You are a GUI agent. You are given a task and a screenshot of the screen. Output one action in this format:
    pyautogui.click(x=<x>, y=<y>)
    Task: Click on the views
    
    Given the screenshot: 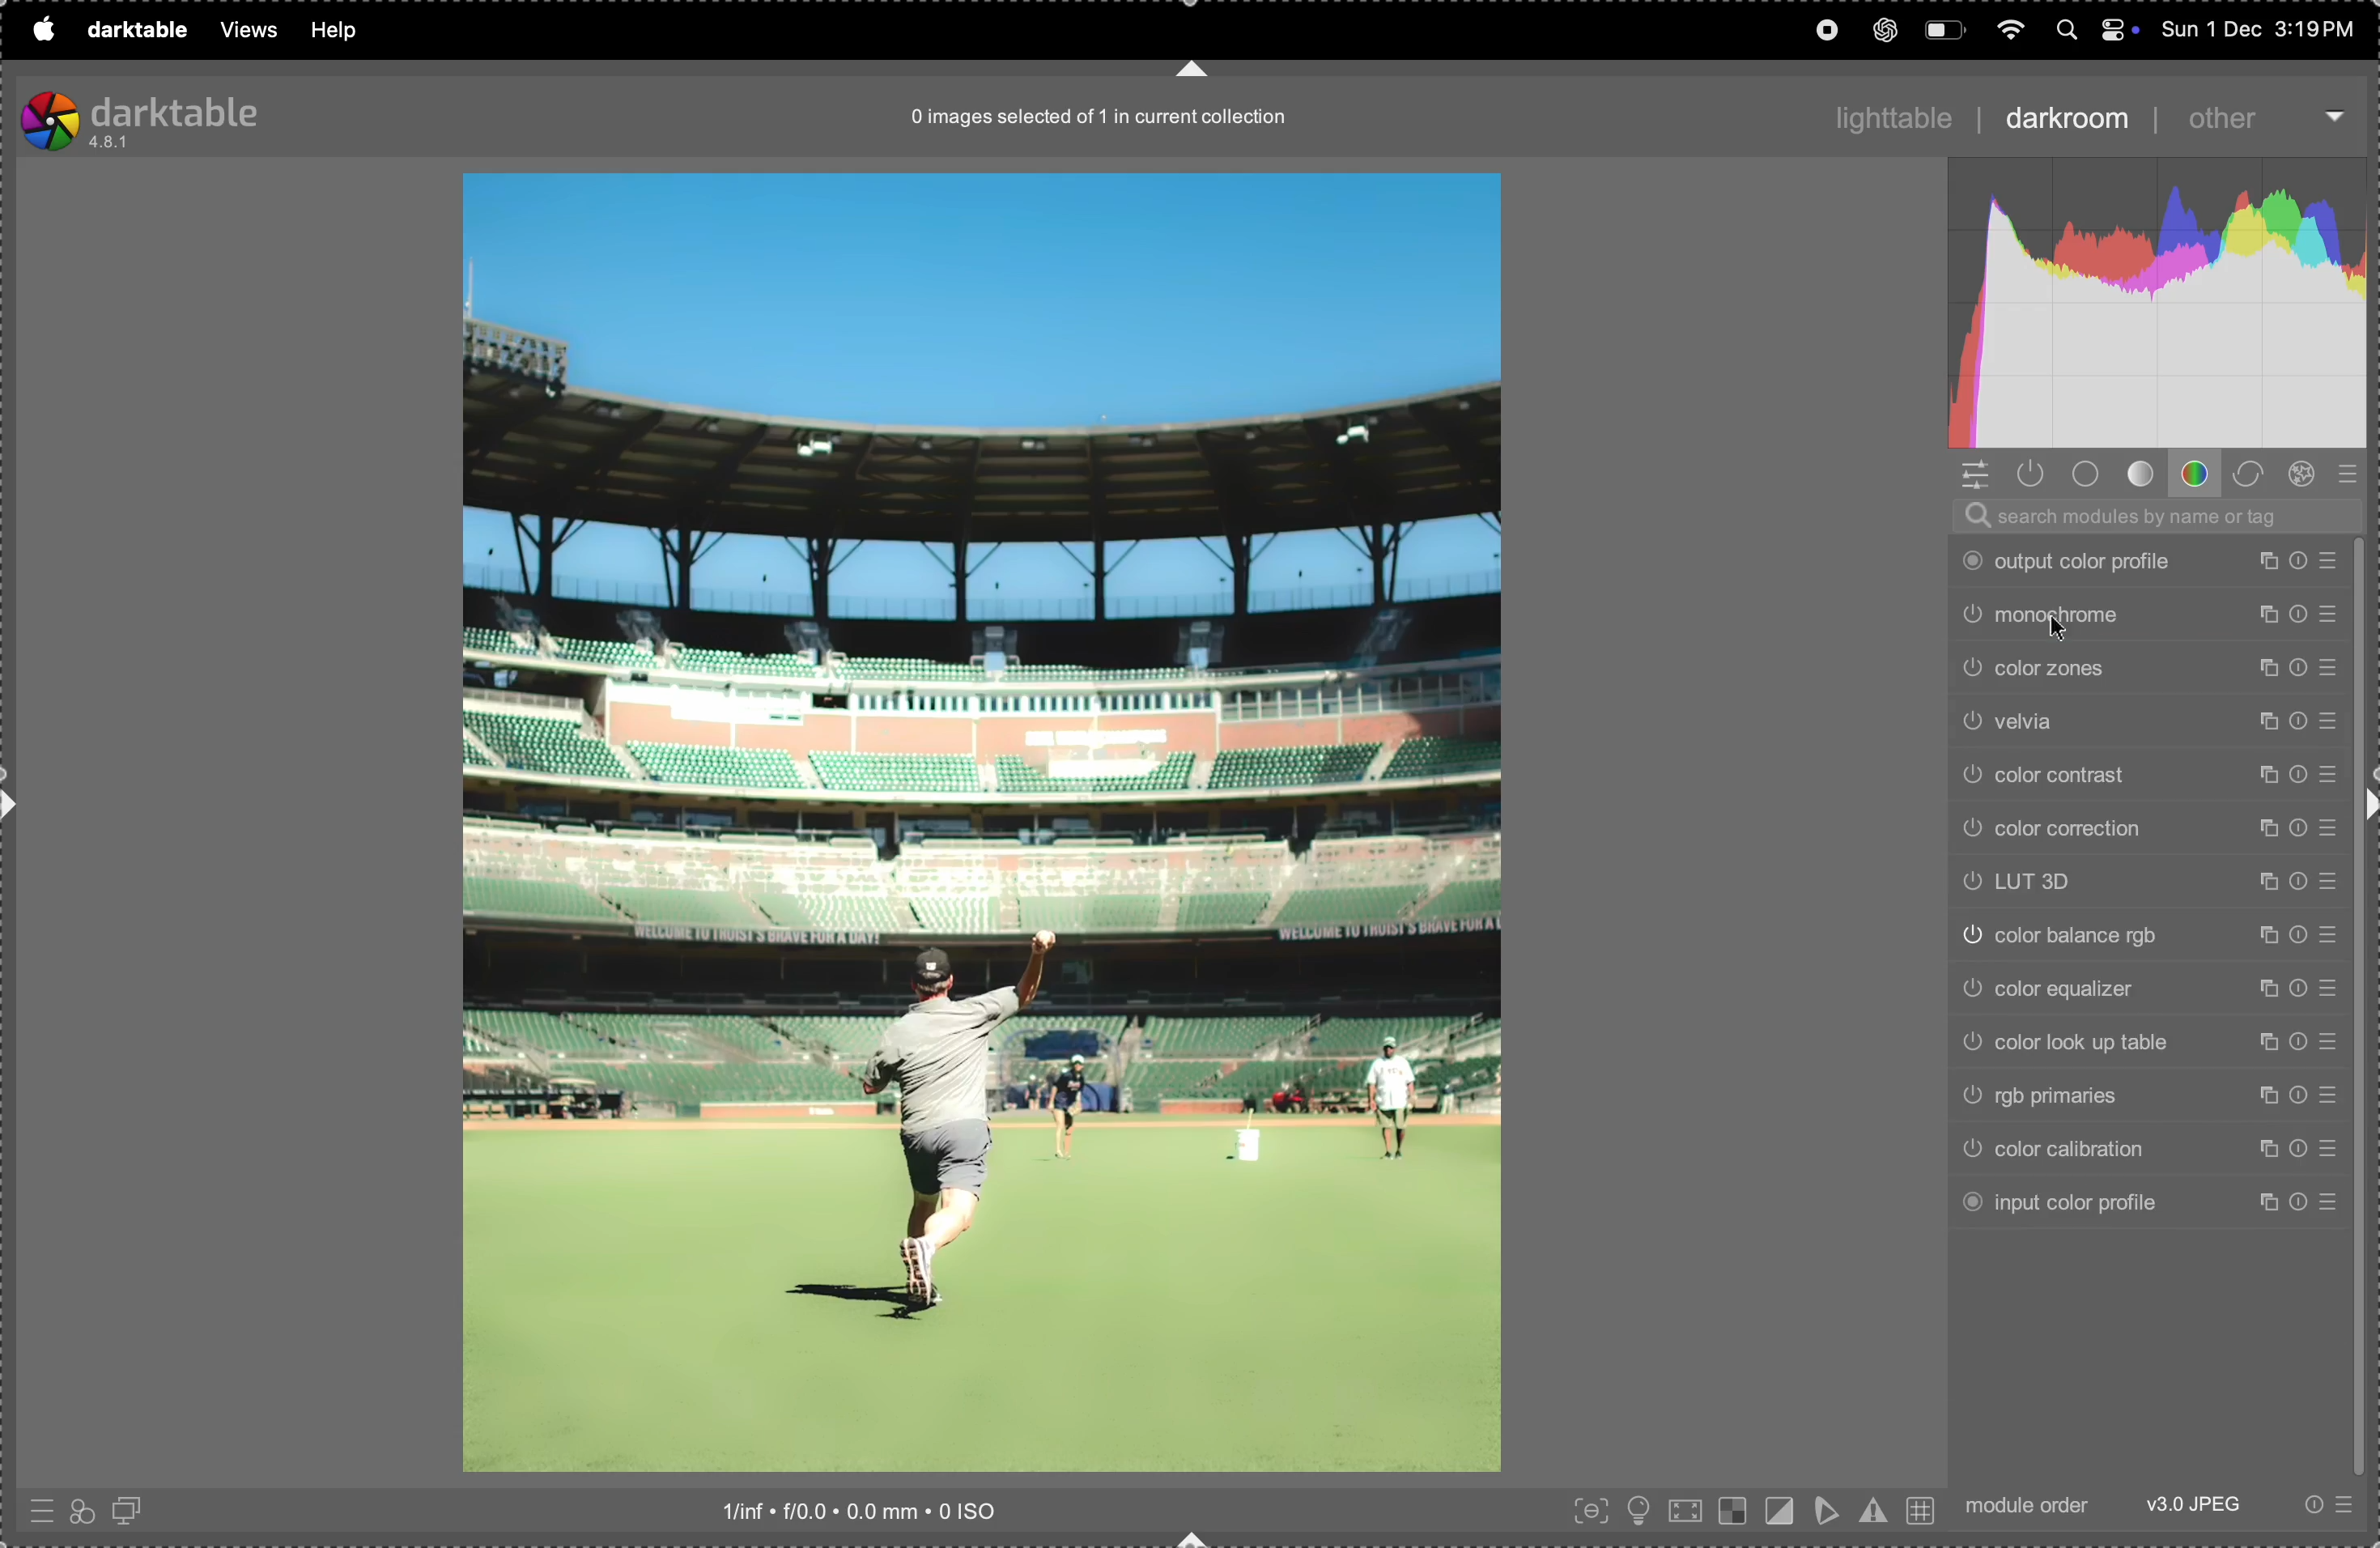 What is the action you would take?
    pyautogui.click(x=247, y=30)
    